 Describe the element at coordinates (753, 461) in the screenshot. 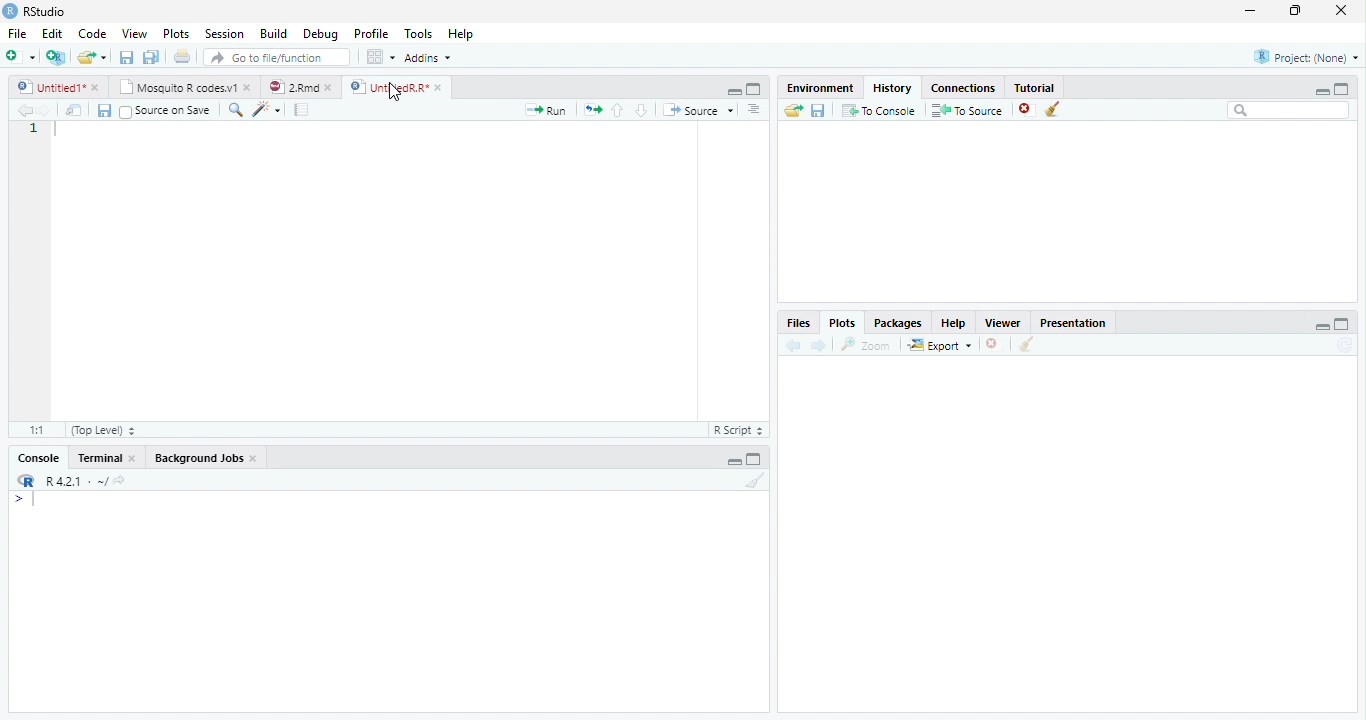

I see `Maximize` at that location.